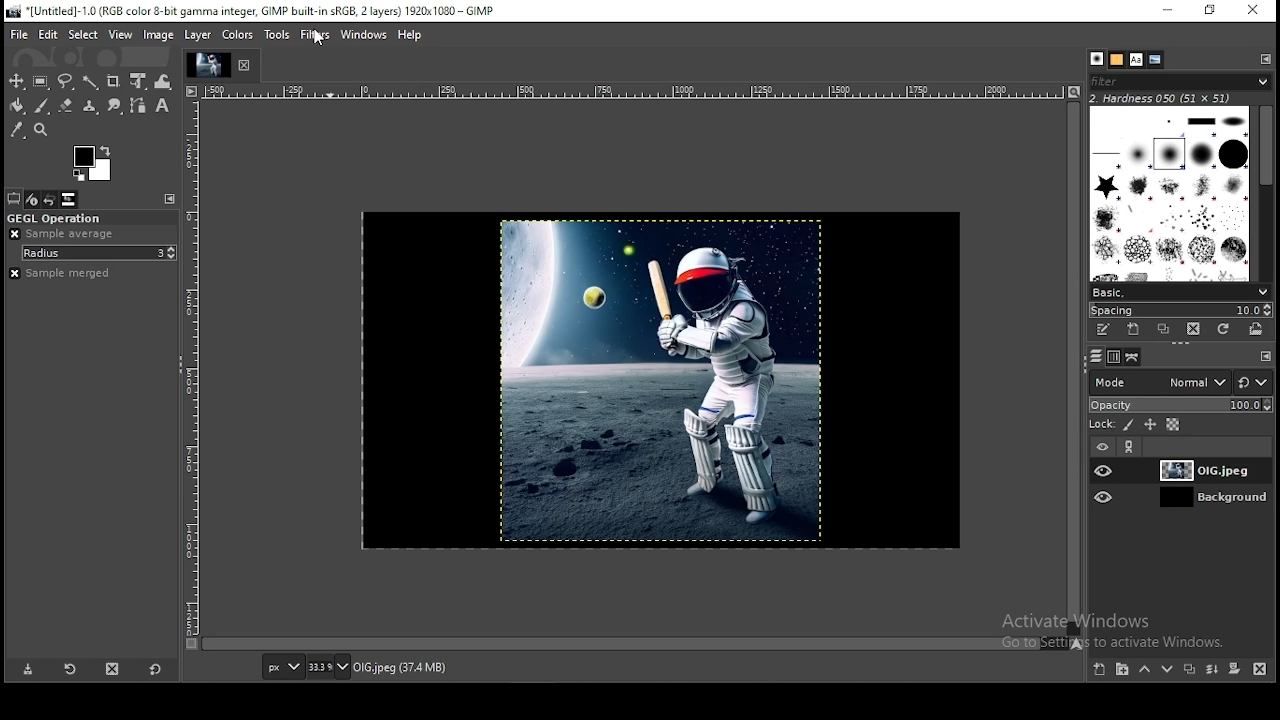 This screenshot has width=1280, height=720. What do you see at coordinates (115, 81) in the screenshot?
I see `crop` at bounding box center [115, 81].